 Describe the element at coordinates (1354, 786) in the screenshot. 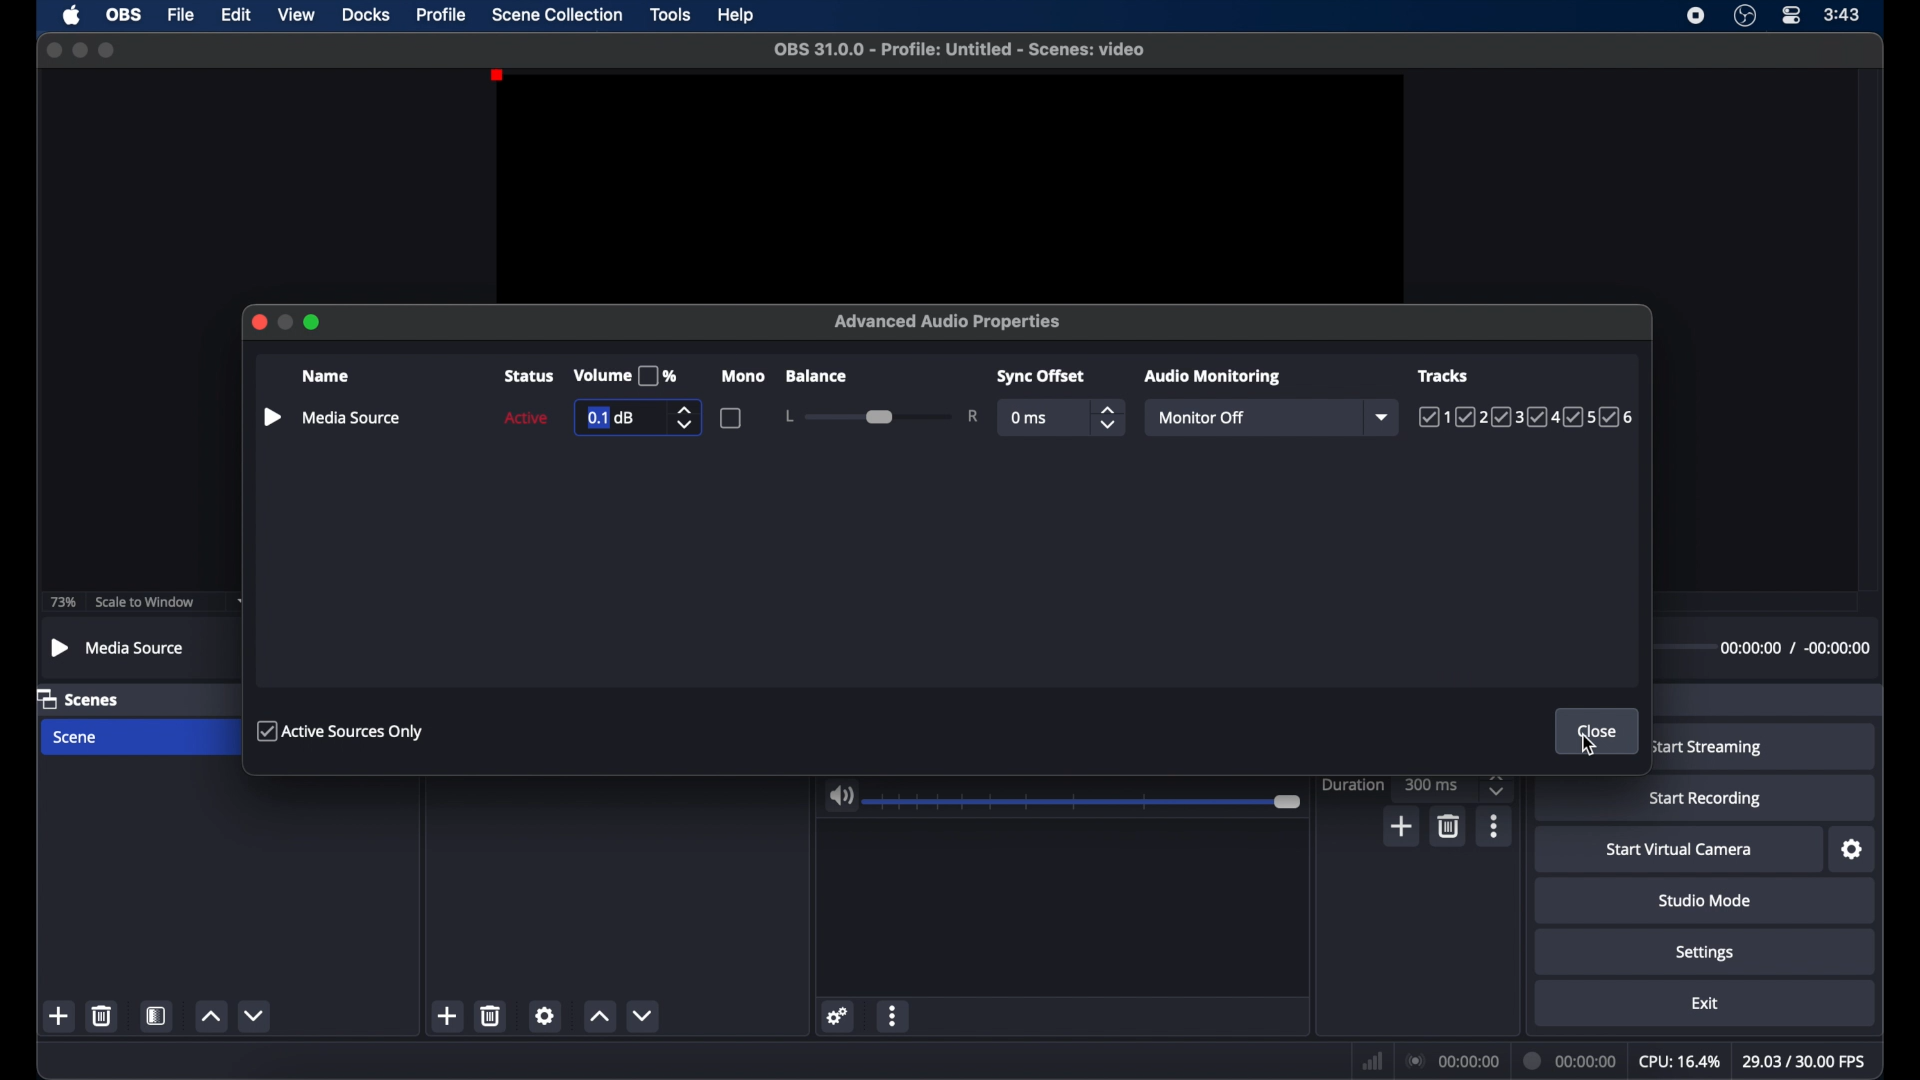

I see `duration` at that location.